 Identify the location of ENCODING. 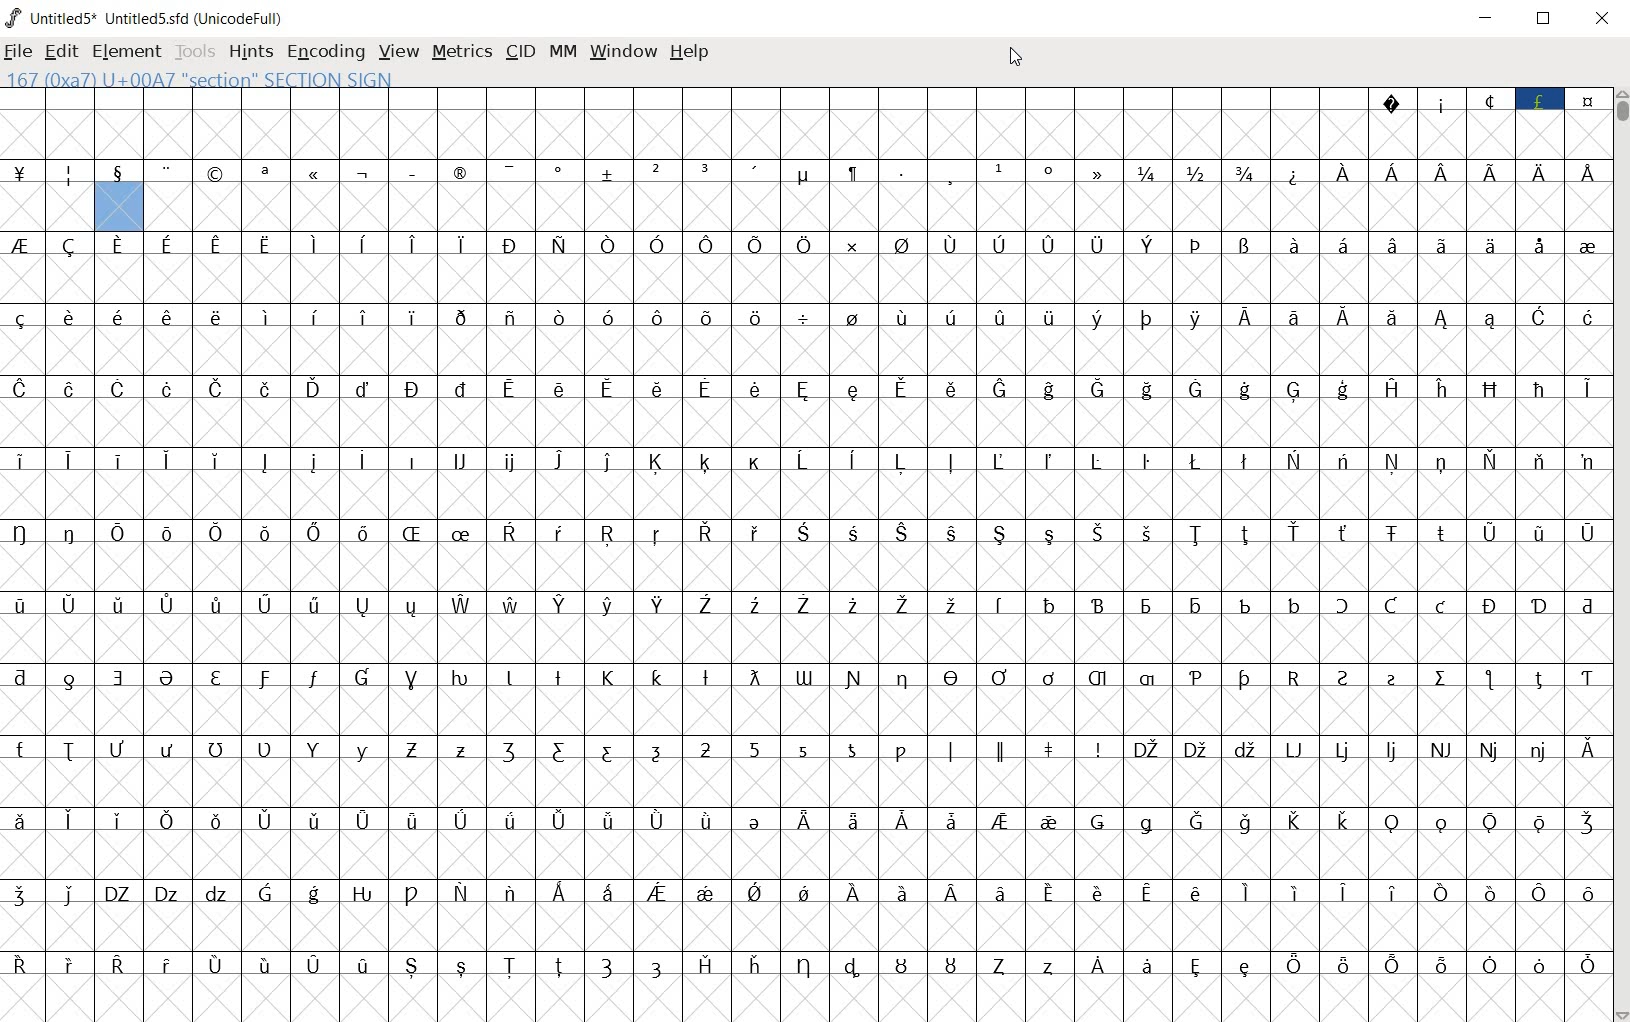
(324, 53).